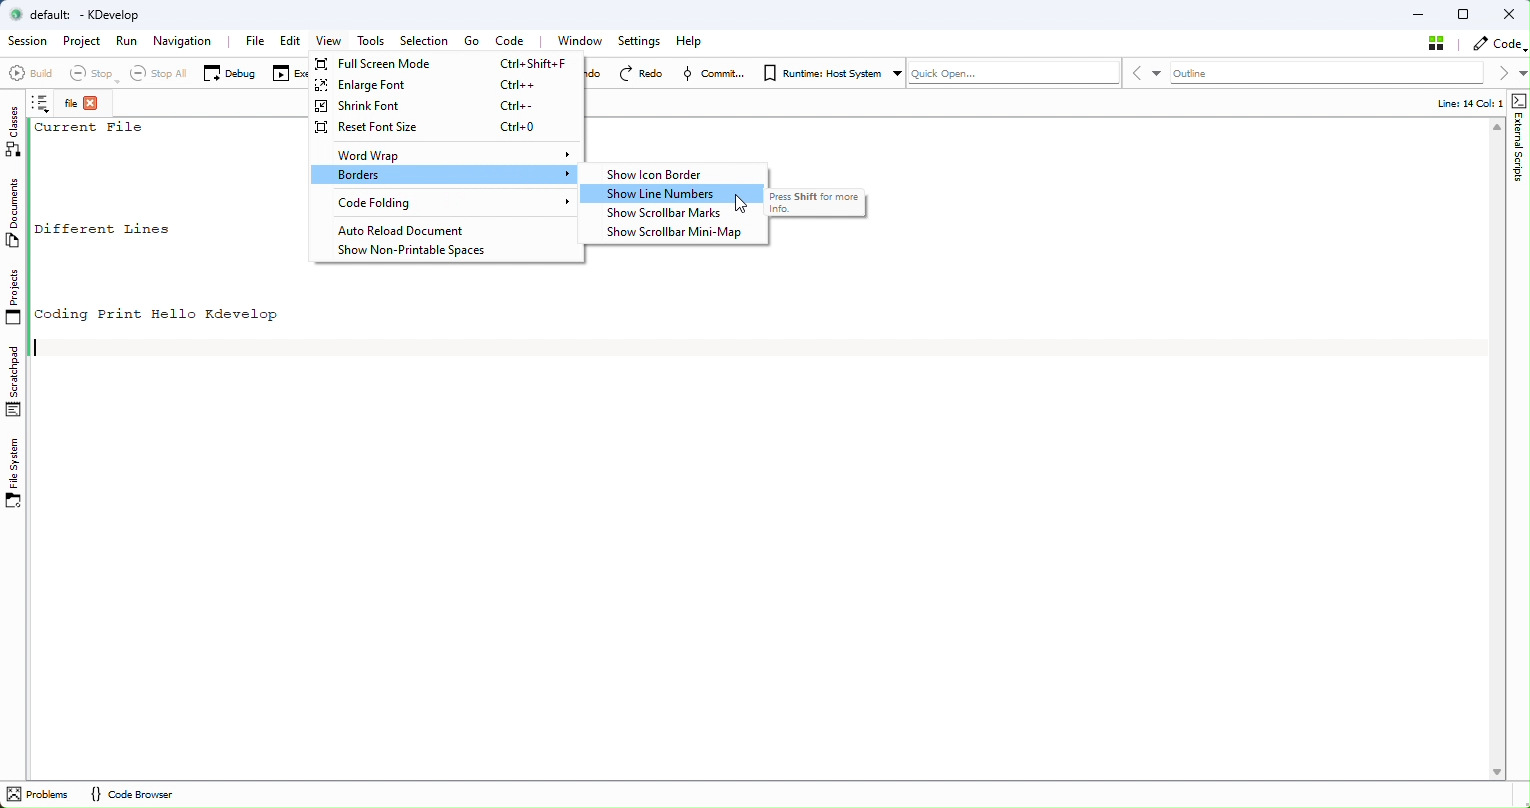 The height and width of the screenshot is (808, 1530). I want to click on Edit, so click(290, 42).